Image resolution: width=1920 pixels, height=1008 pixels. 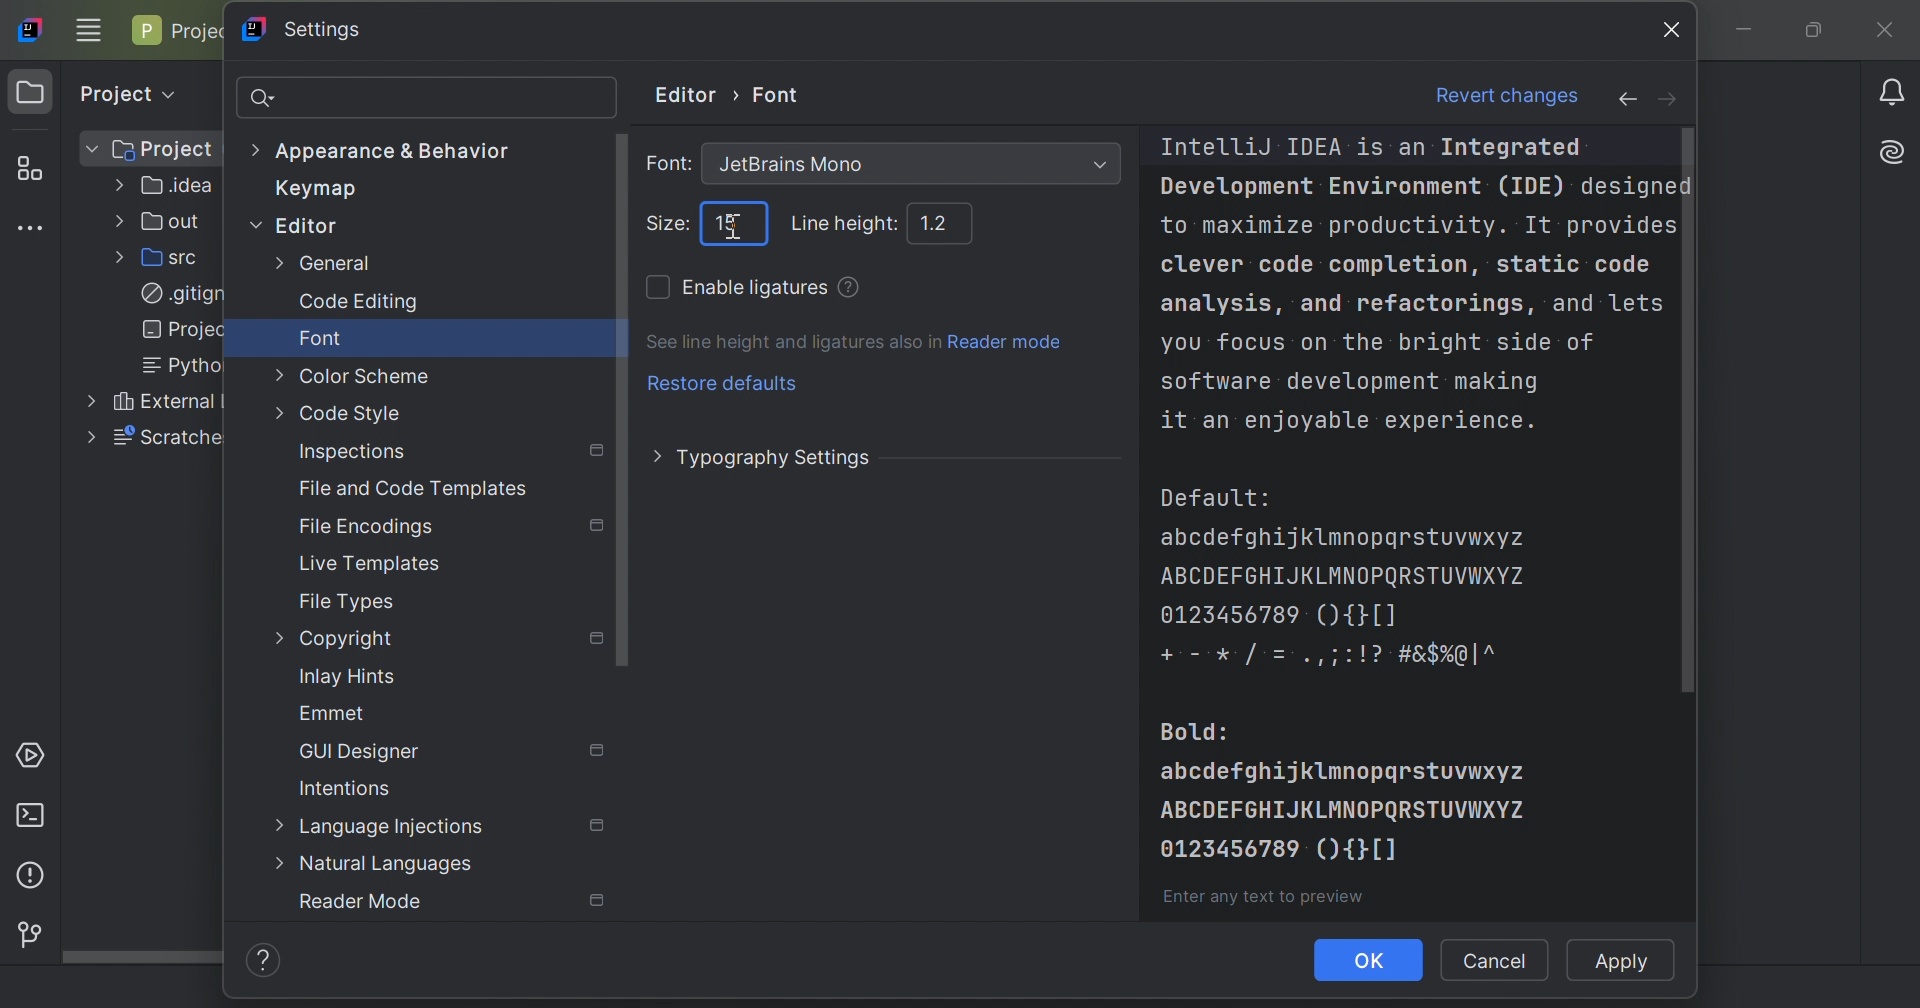 What do you see at coordinates (757, 288) in the screenshot?
I see `Enable ligatures` at bounding box center [757, 288].